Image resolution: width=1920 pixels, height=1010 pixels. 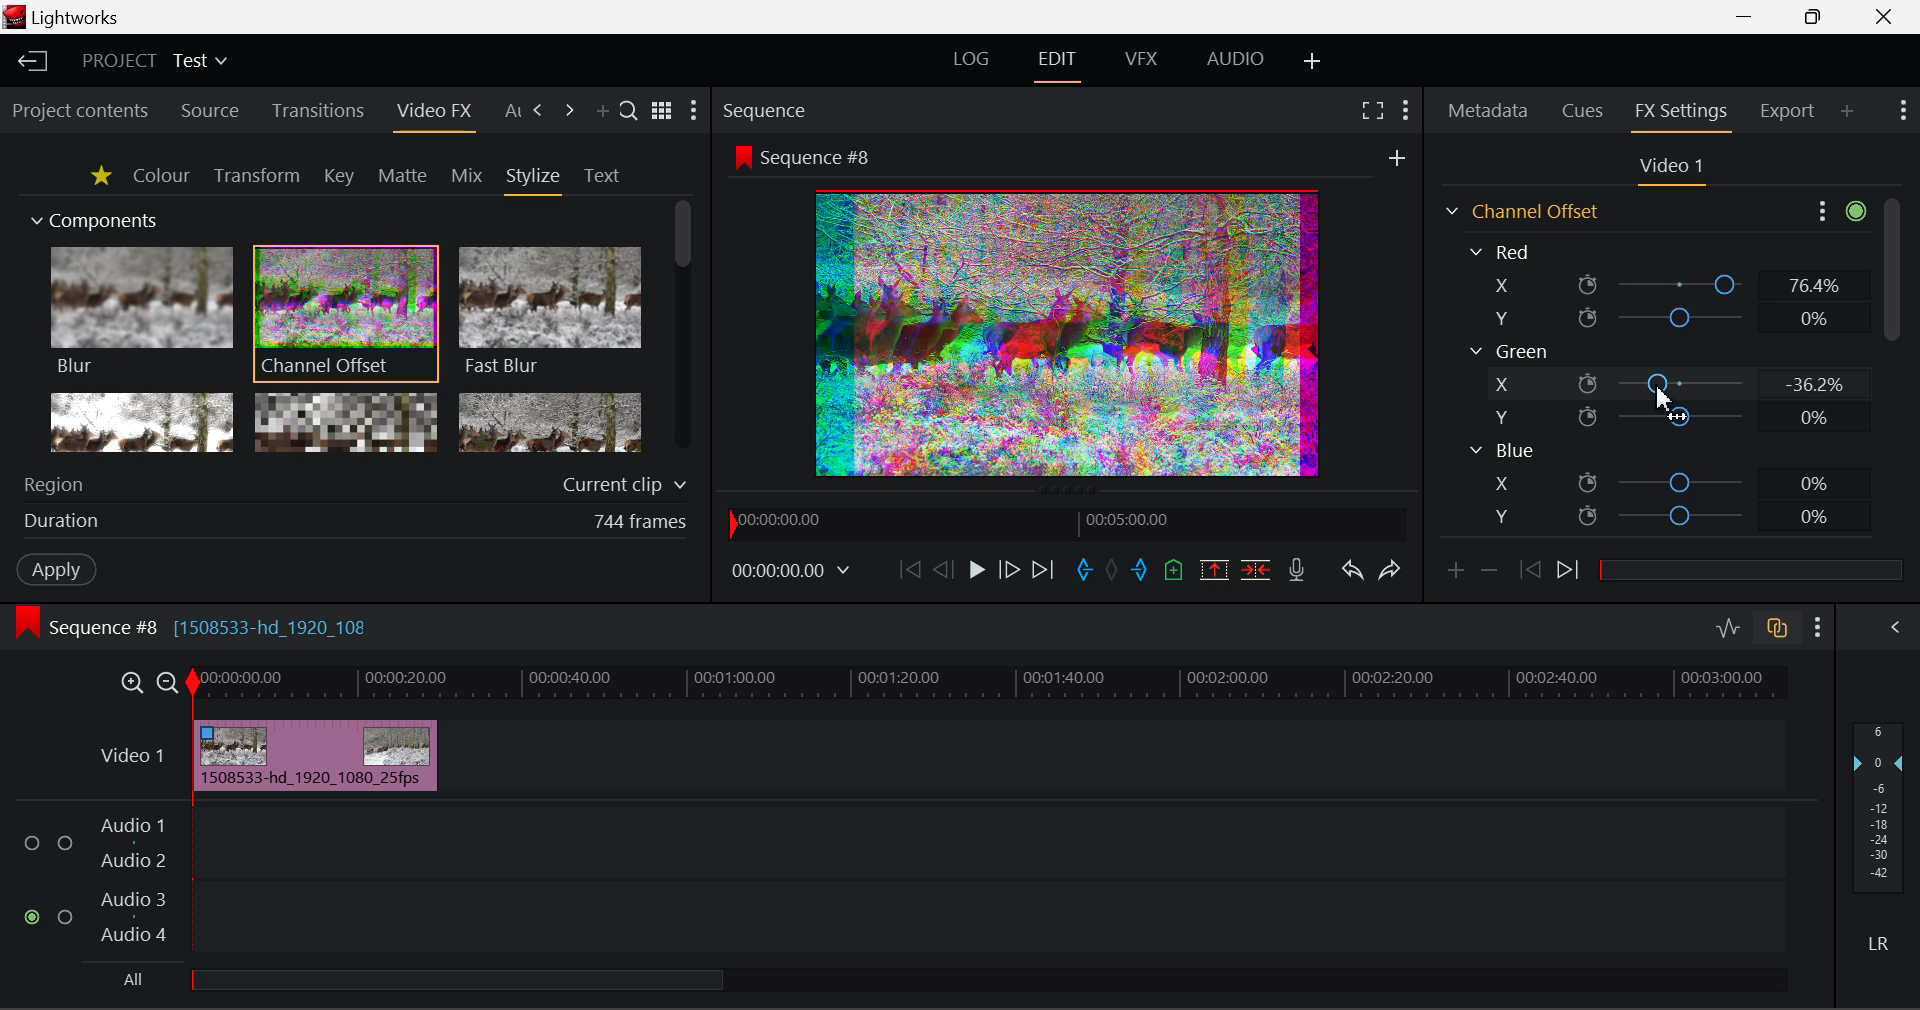 I want to click on Effect Applied, so click(x=317, y=752).